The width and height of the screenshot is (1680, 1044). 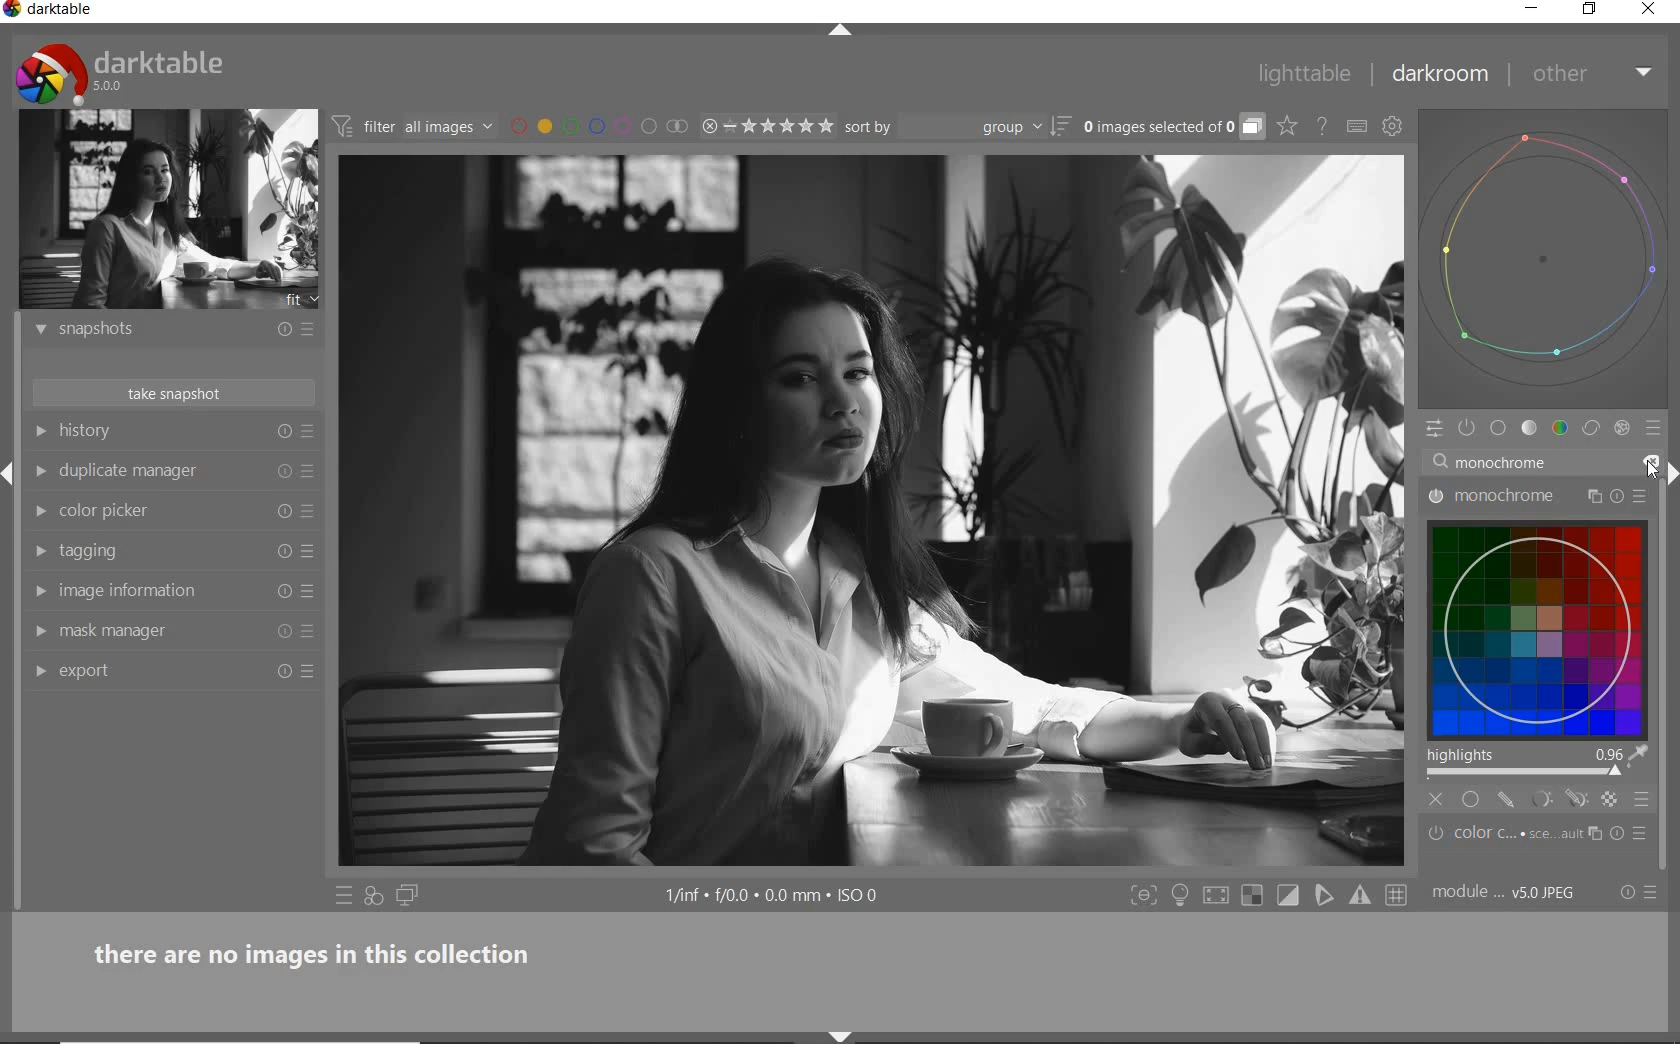 What do you see at coordinates (1500, 461) in the screenshot?
I see `input value` at bounding box center [1500, 461].